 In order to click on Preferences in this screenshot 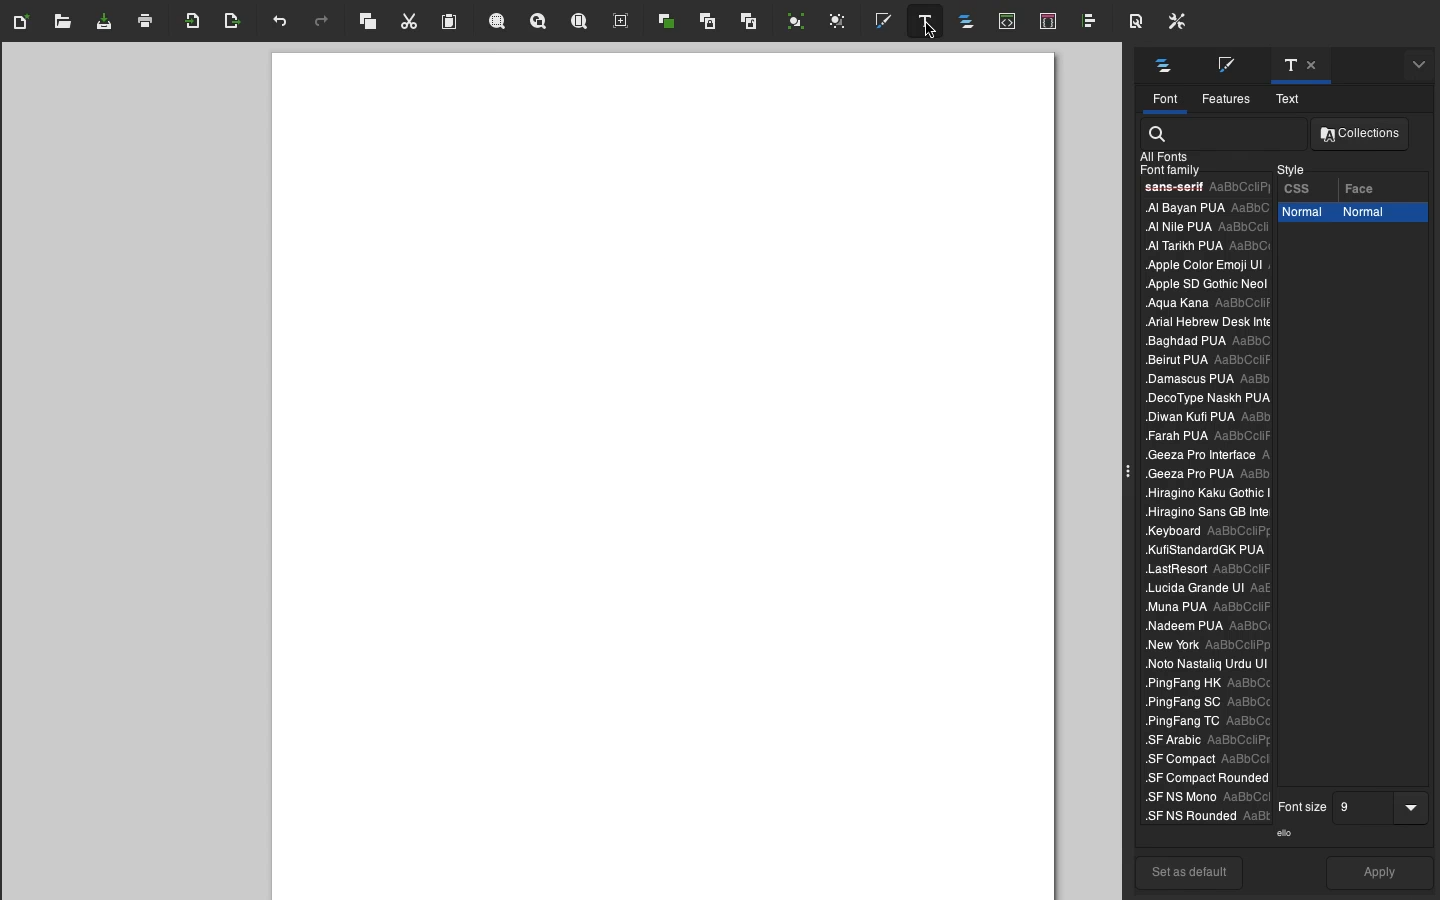, I will do `click(1176, 22)`.